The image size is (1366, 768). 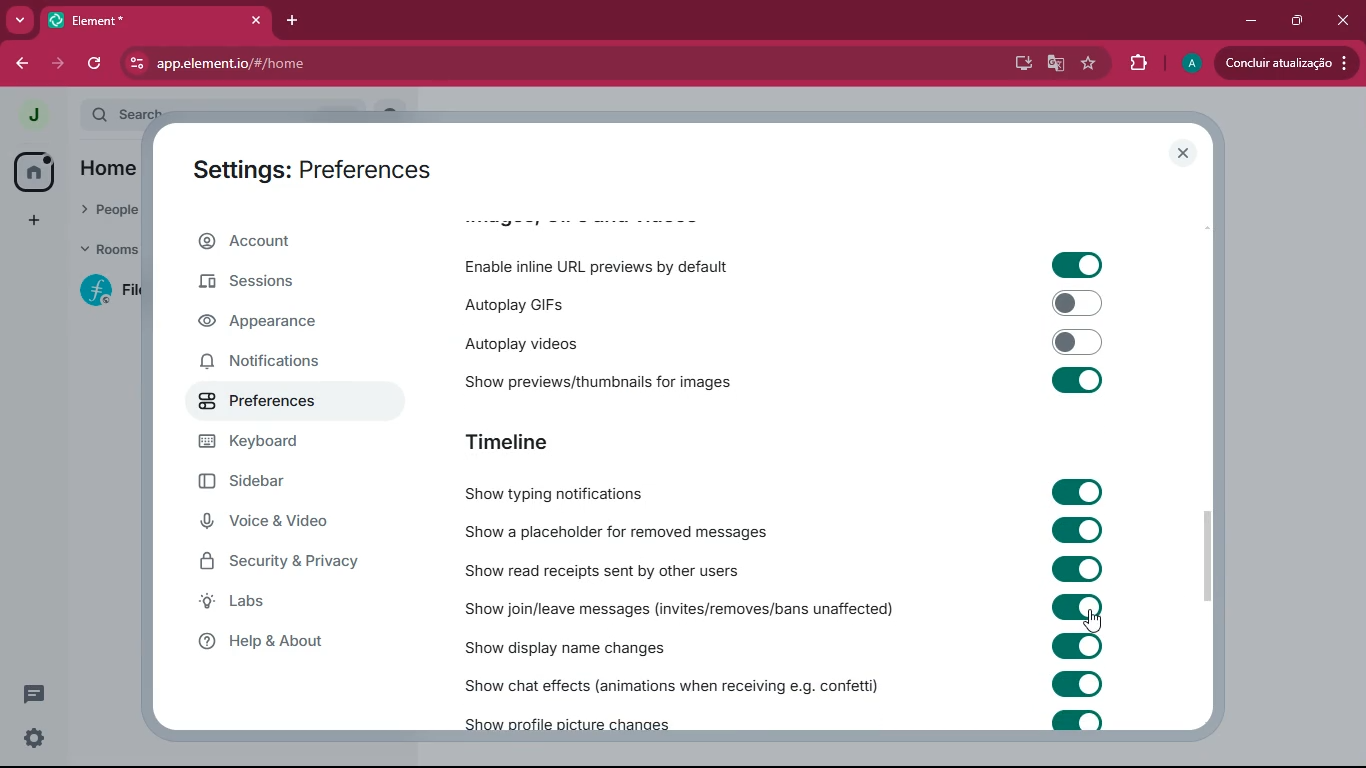 What do you see at coordinates (586, 494) in the screenshot?
I see `show typing notifications` at bounding box center [586, 494].